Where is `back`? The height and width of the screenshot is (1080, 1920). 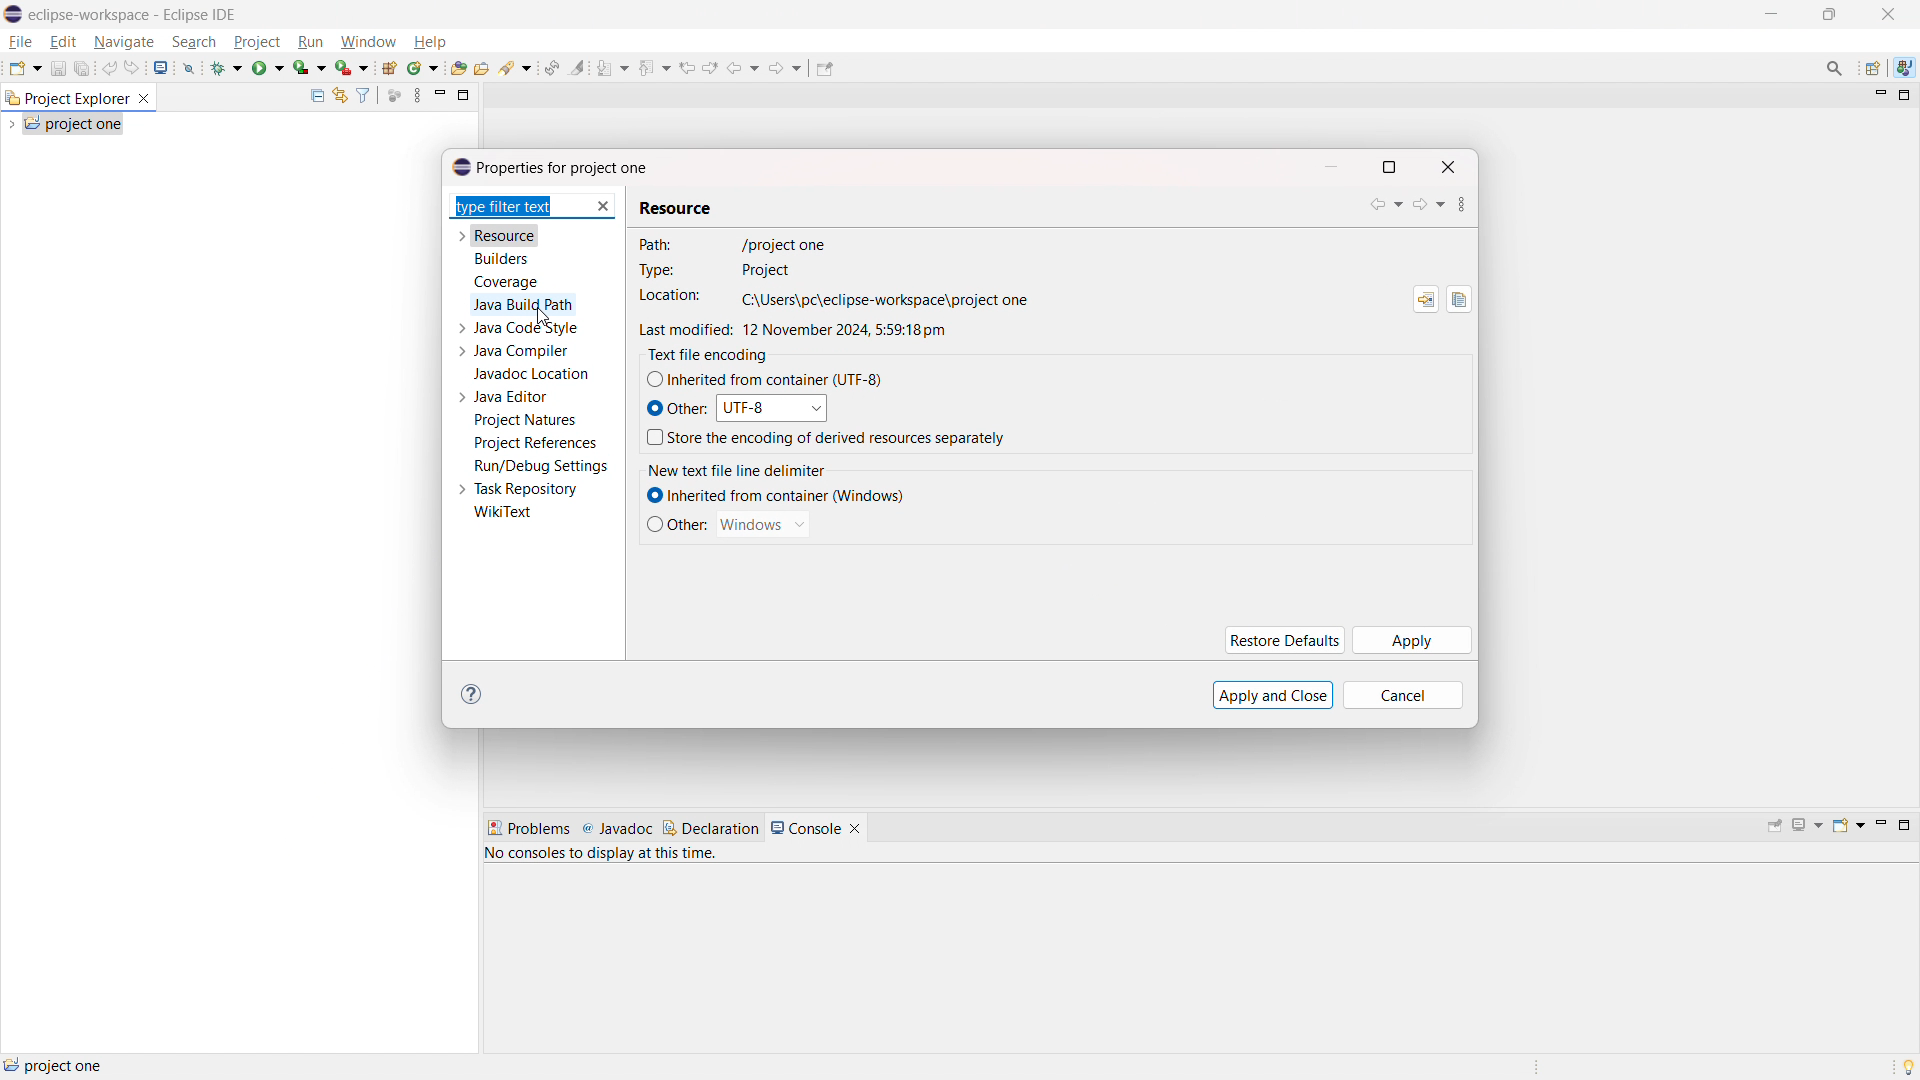 back is located at coordinates (743, 66).